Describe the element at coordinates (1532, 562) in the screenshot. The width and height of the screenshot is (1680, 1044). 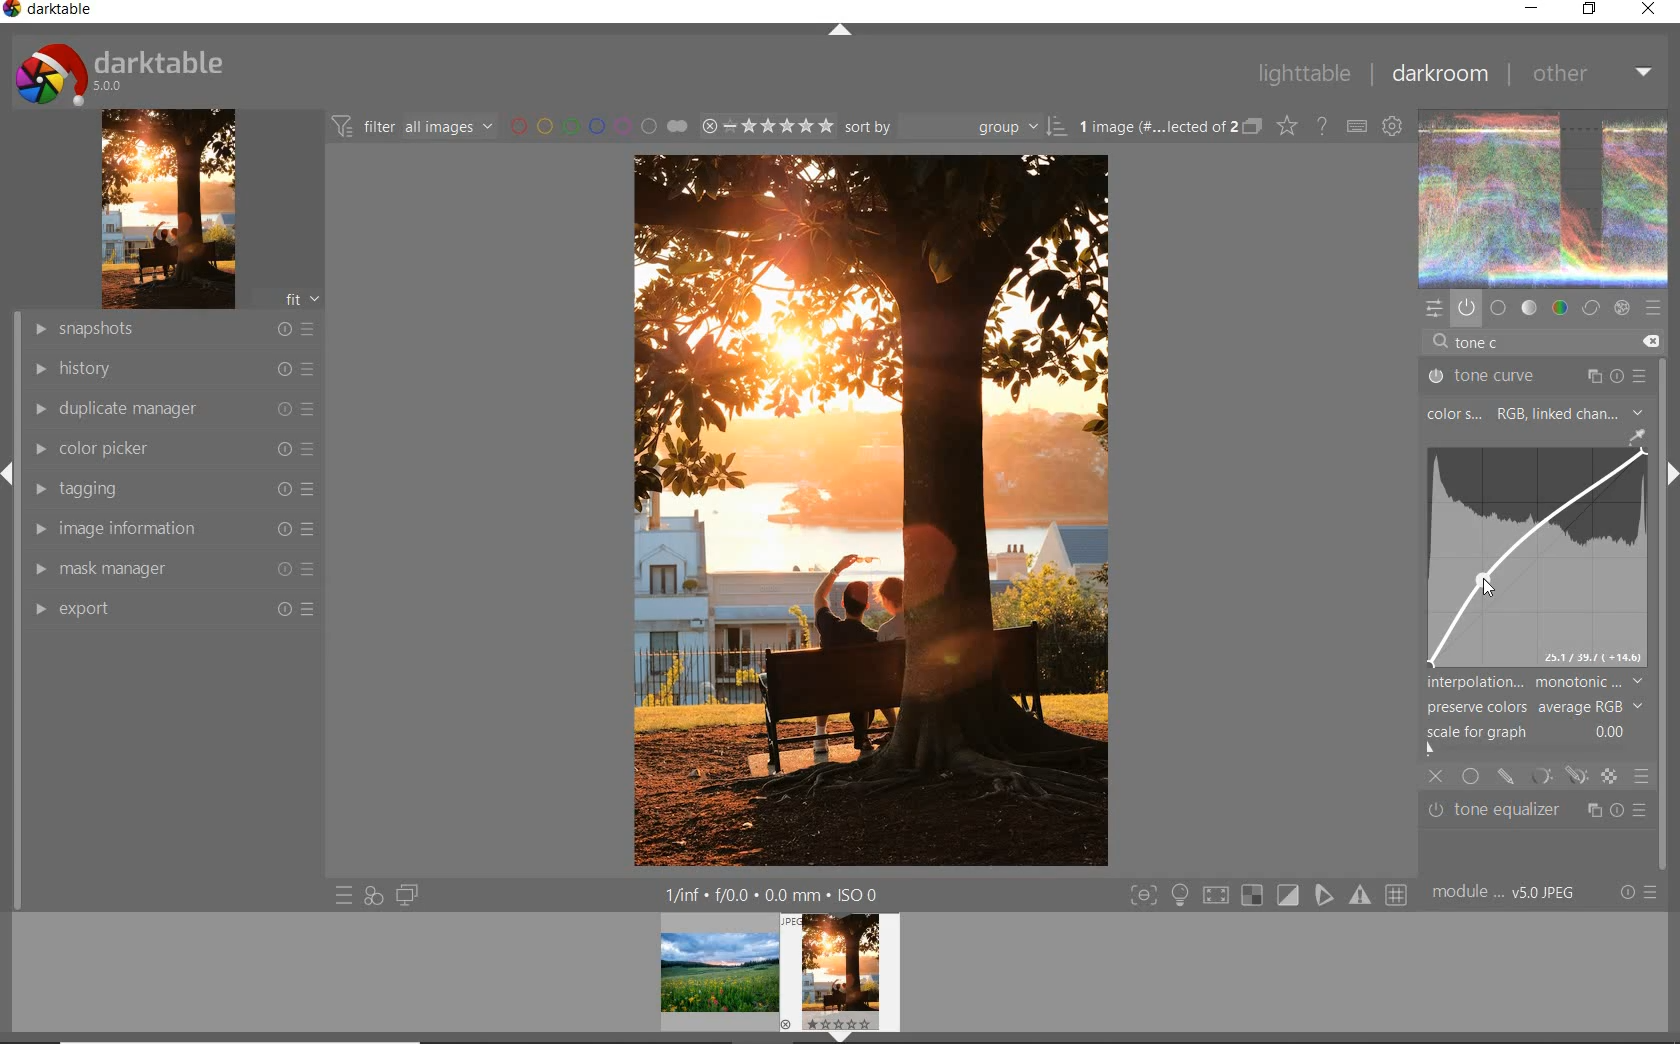
I see `image` at that location.